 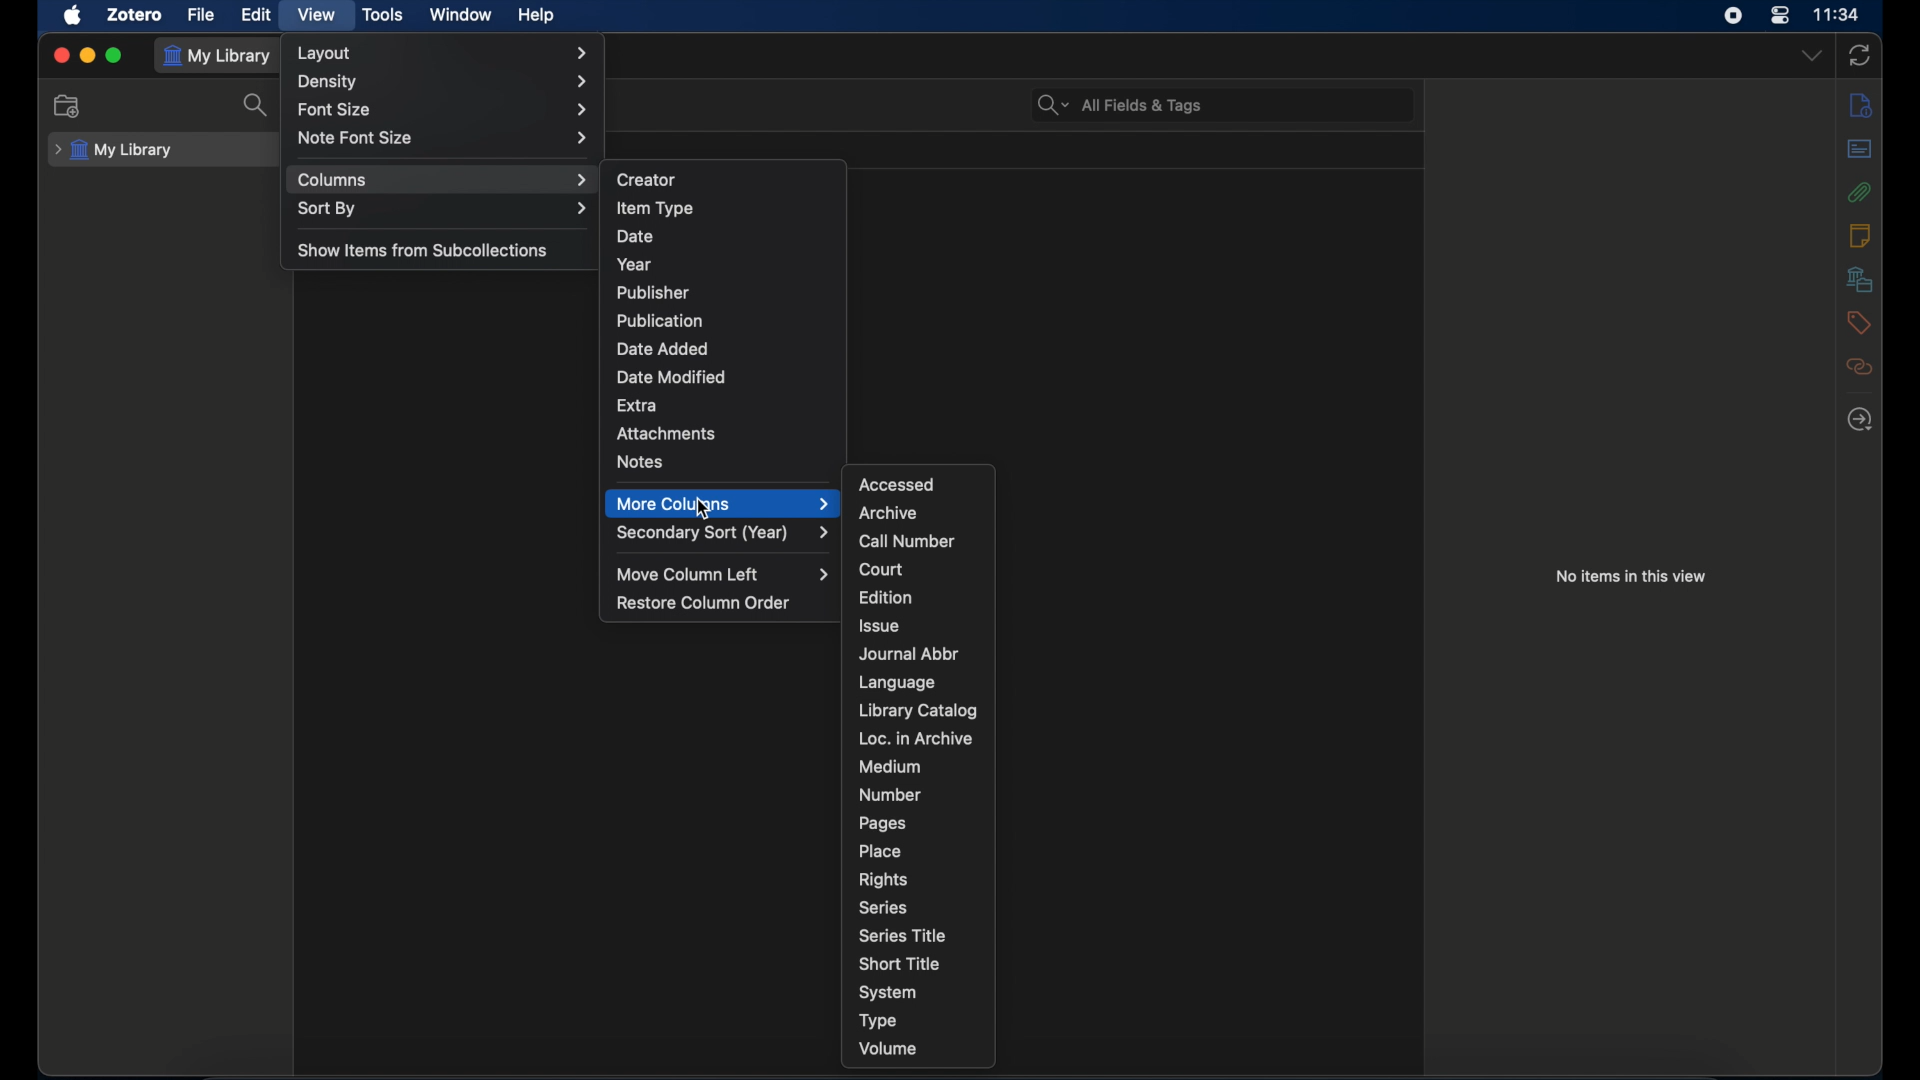 What do you see at coordinates (888, 766) in the screenshot?
I see `medium` at bounding box center [888, 766].